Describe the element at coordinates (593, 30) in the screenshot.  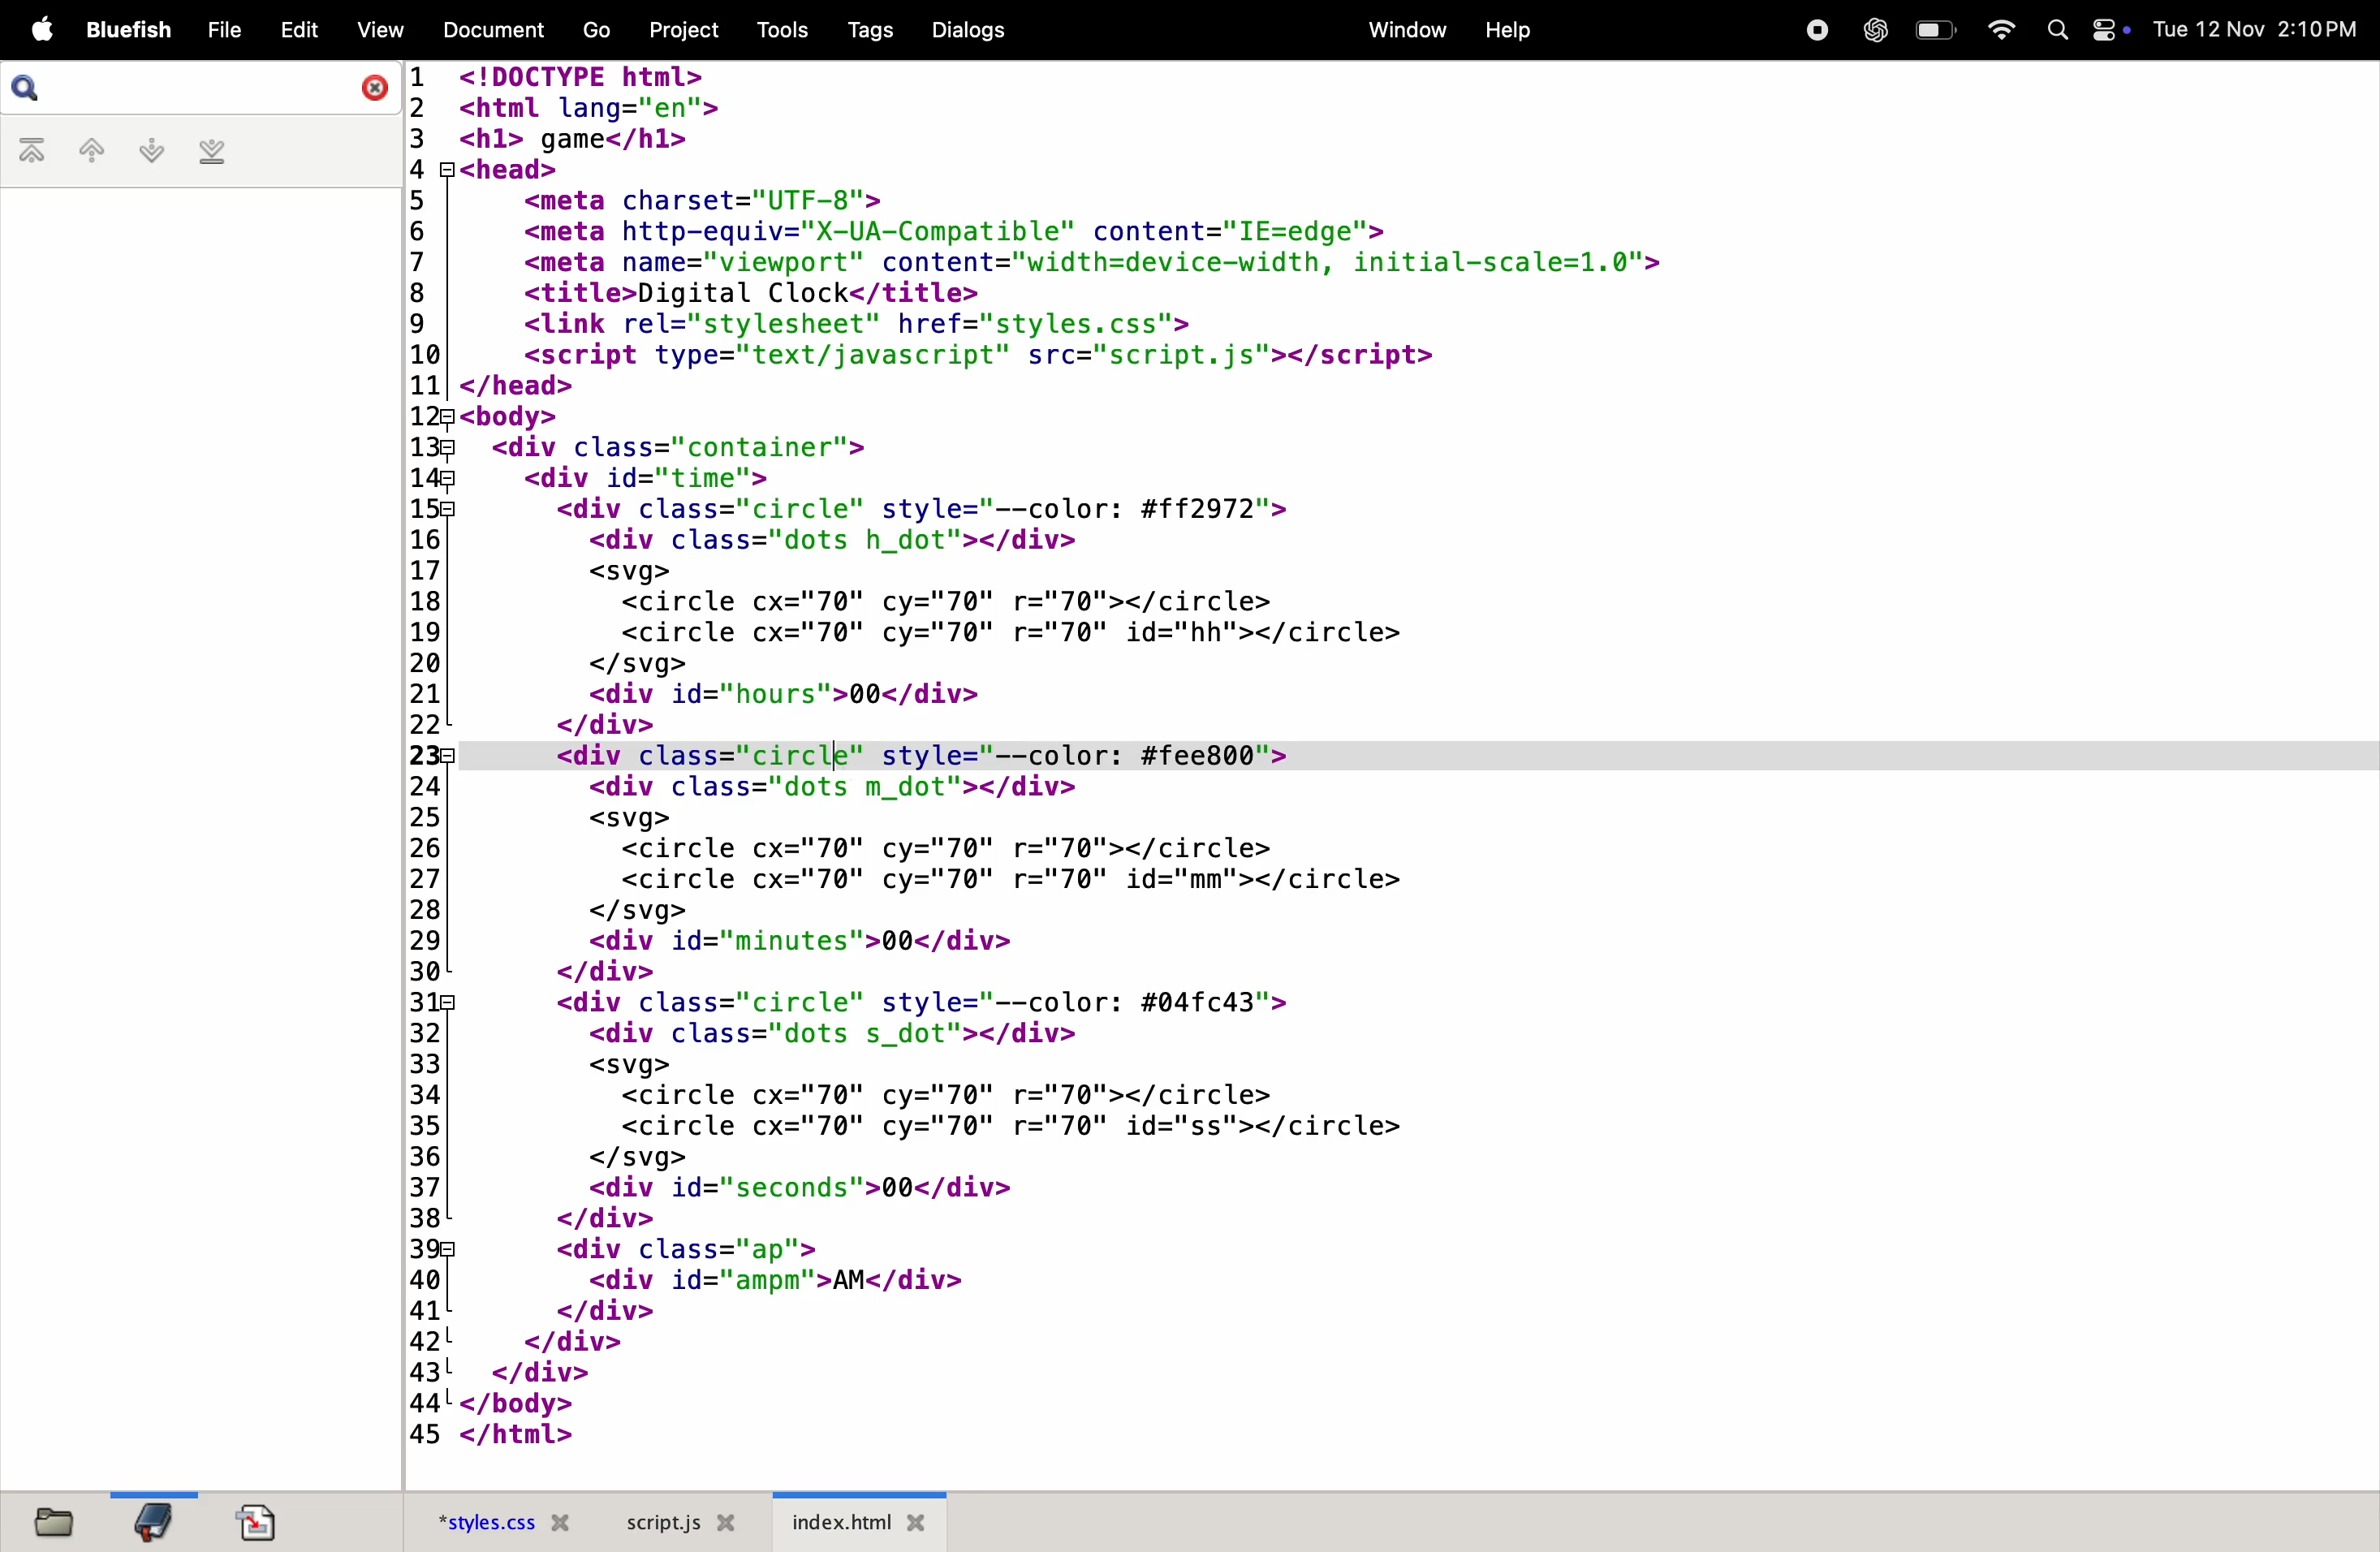
I see `go` at that location.